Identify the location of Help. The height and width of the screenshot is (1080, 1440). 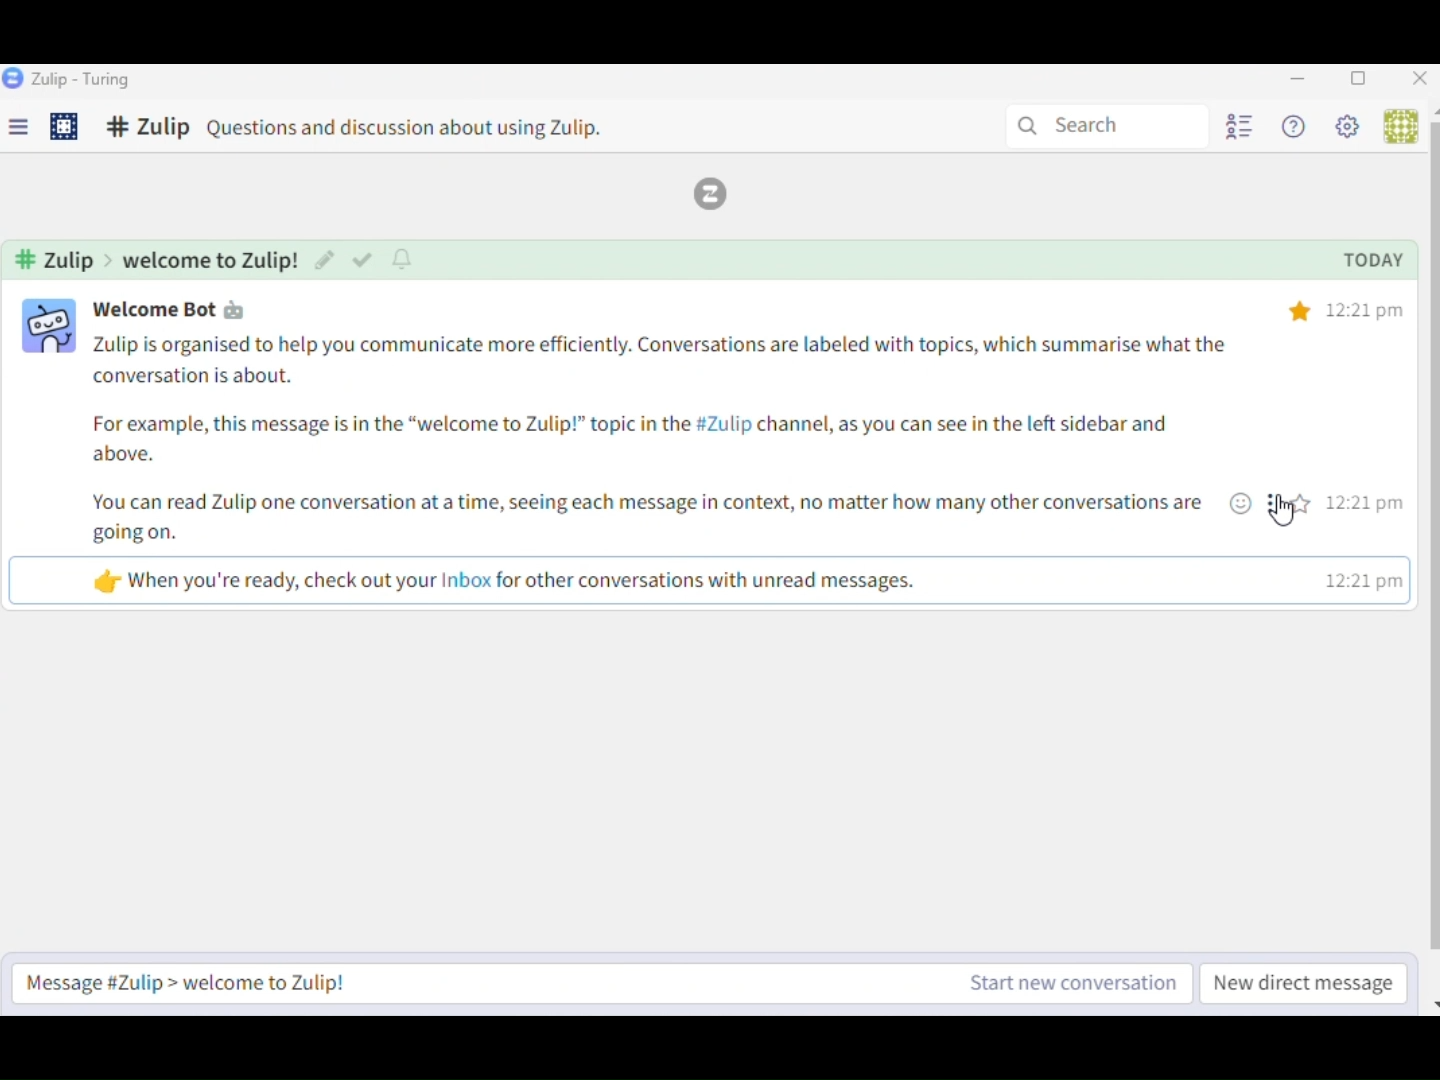
(1297, 128).